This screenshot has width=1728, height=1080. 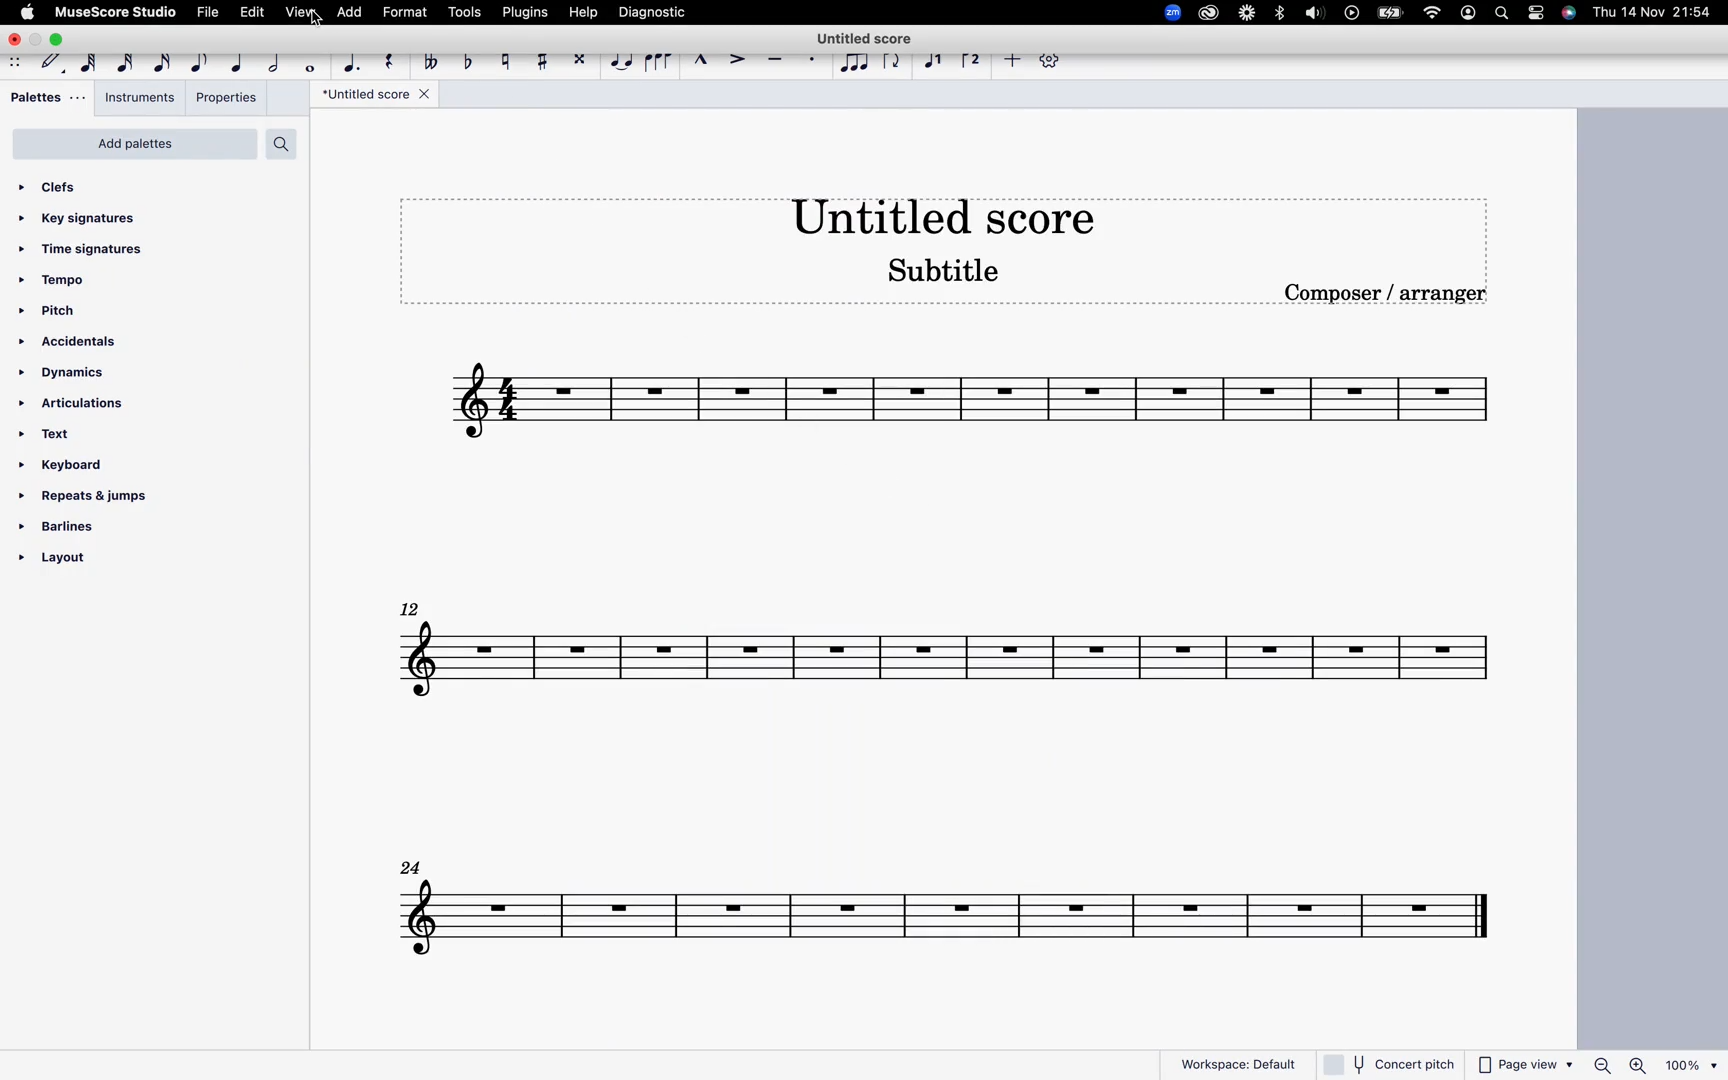 I want to click on zoom in, so click(x=1638, y=1064).